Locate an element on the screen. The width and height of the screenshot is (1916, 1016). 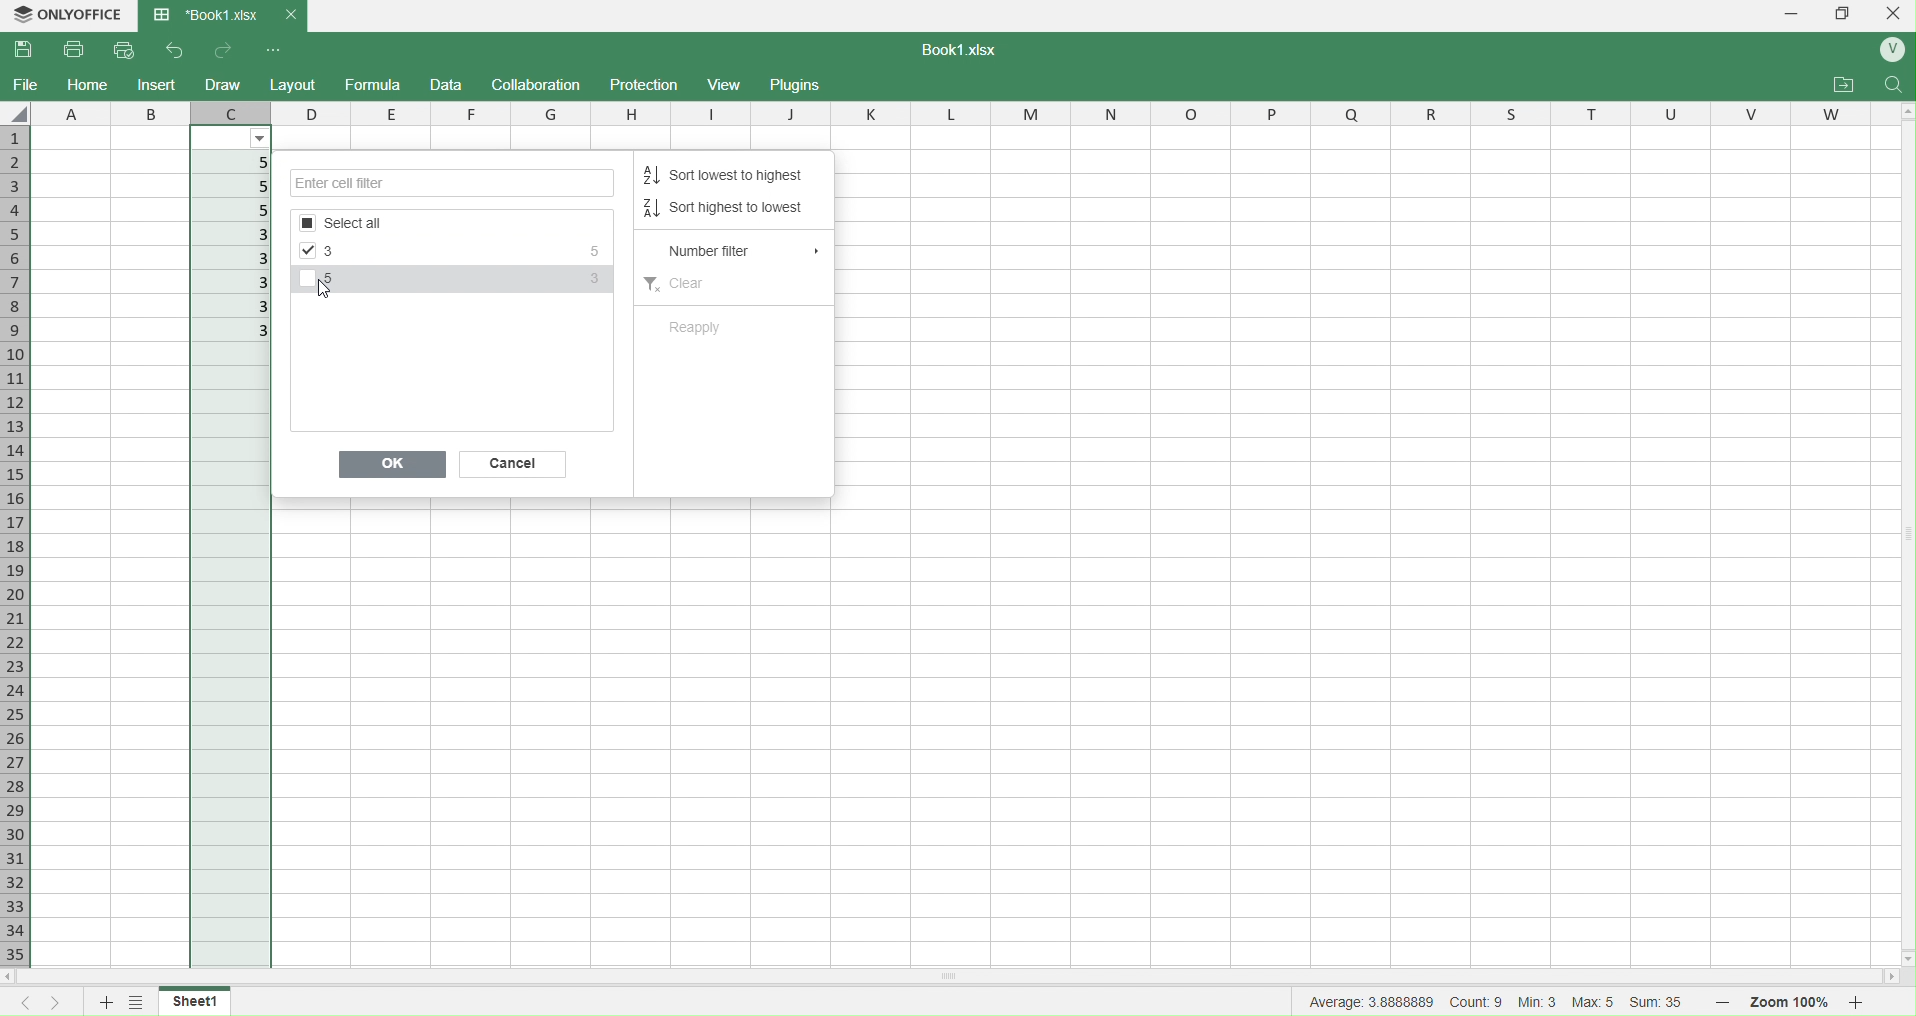
average is located at coordinates (1373, 1001).